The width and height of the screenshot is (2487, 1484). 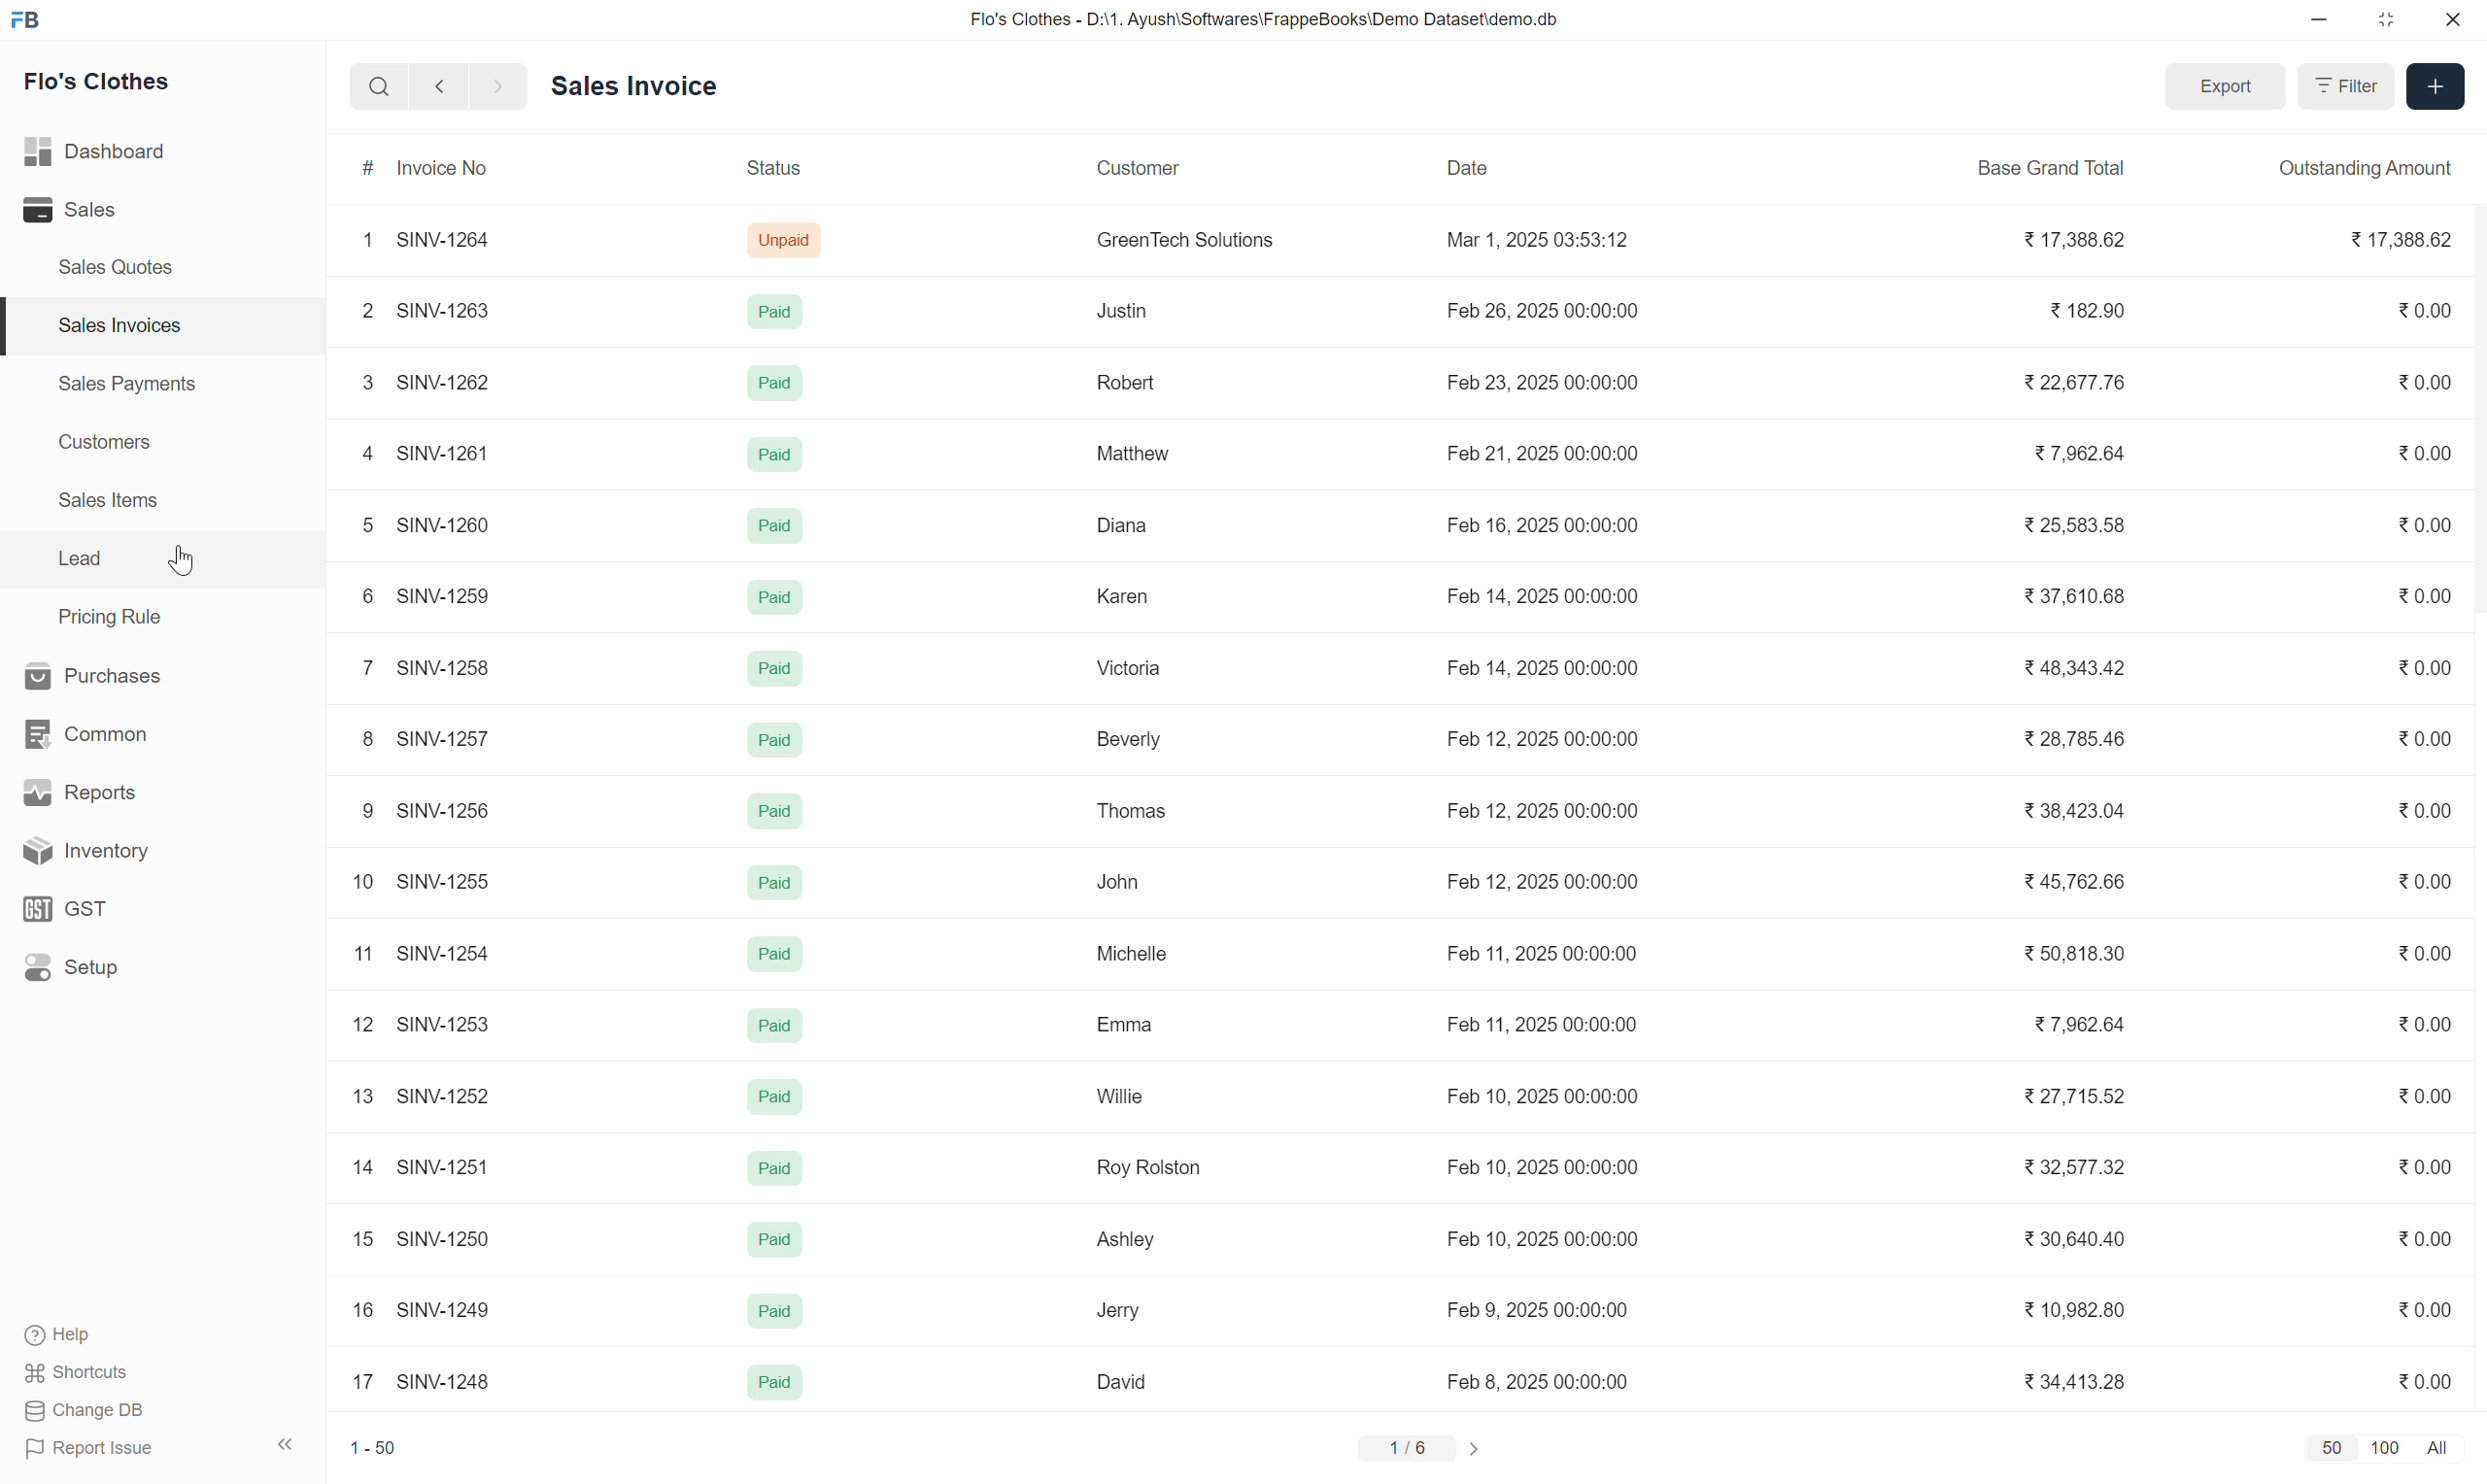 I want to click on minimise, so click(x=2320, y=23).